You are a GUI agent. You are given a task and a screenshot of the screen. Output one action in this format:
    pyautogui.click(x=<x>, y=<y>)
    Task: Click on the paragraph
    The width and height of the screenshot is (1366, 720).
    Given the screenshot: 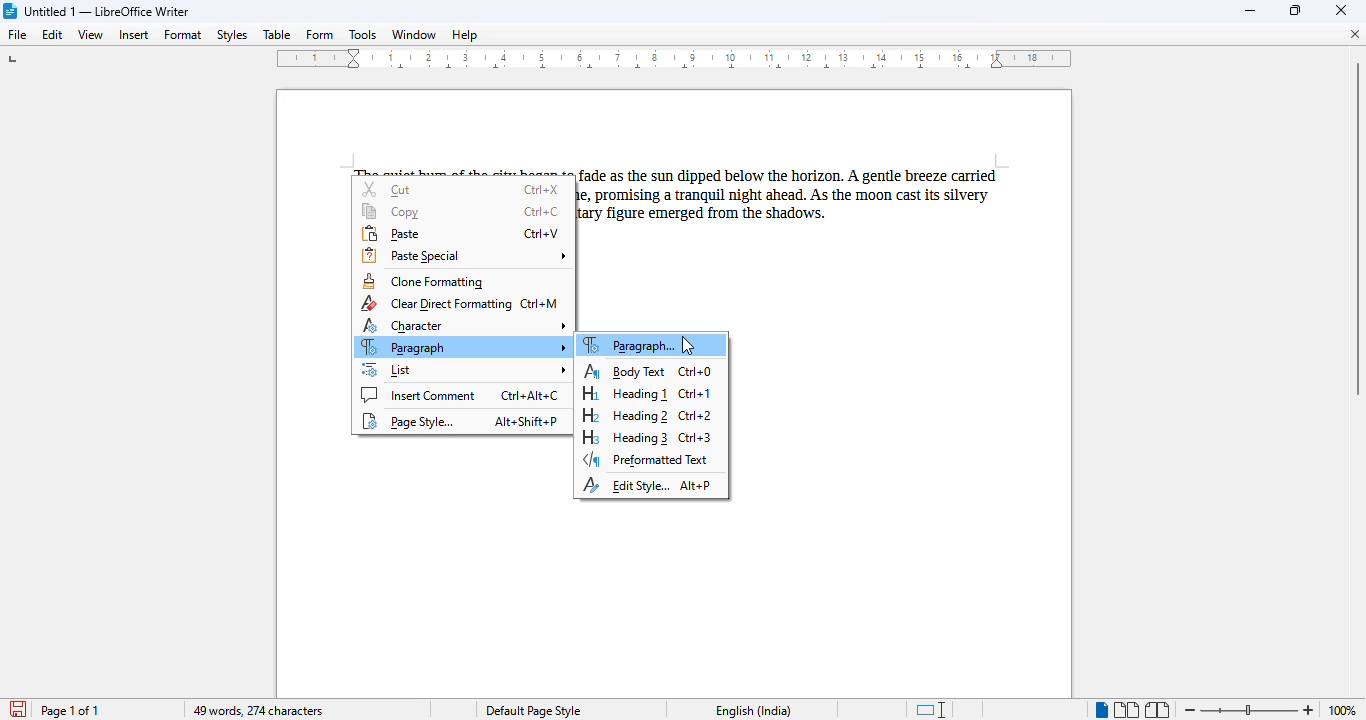 What is the action you would take?
    pyautogui.click(x=787, y=194)
    